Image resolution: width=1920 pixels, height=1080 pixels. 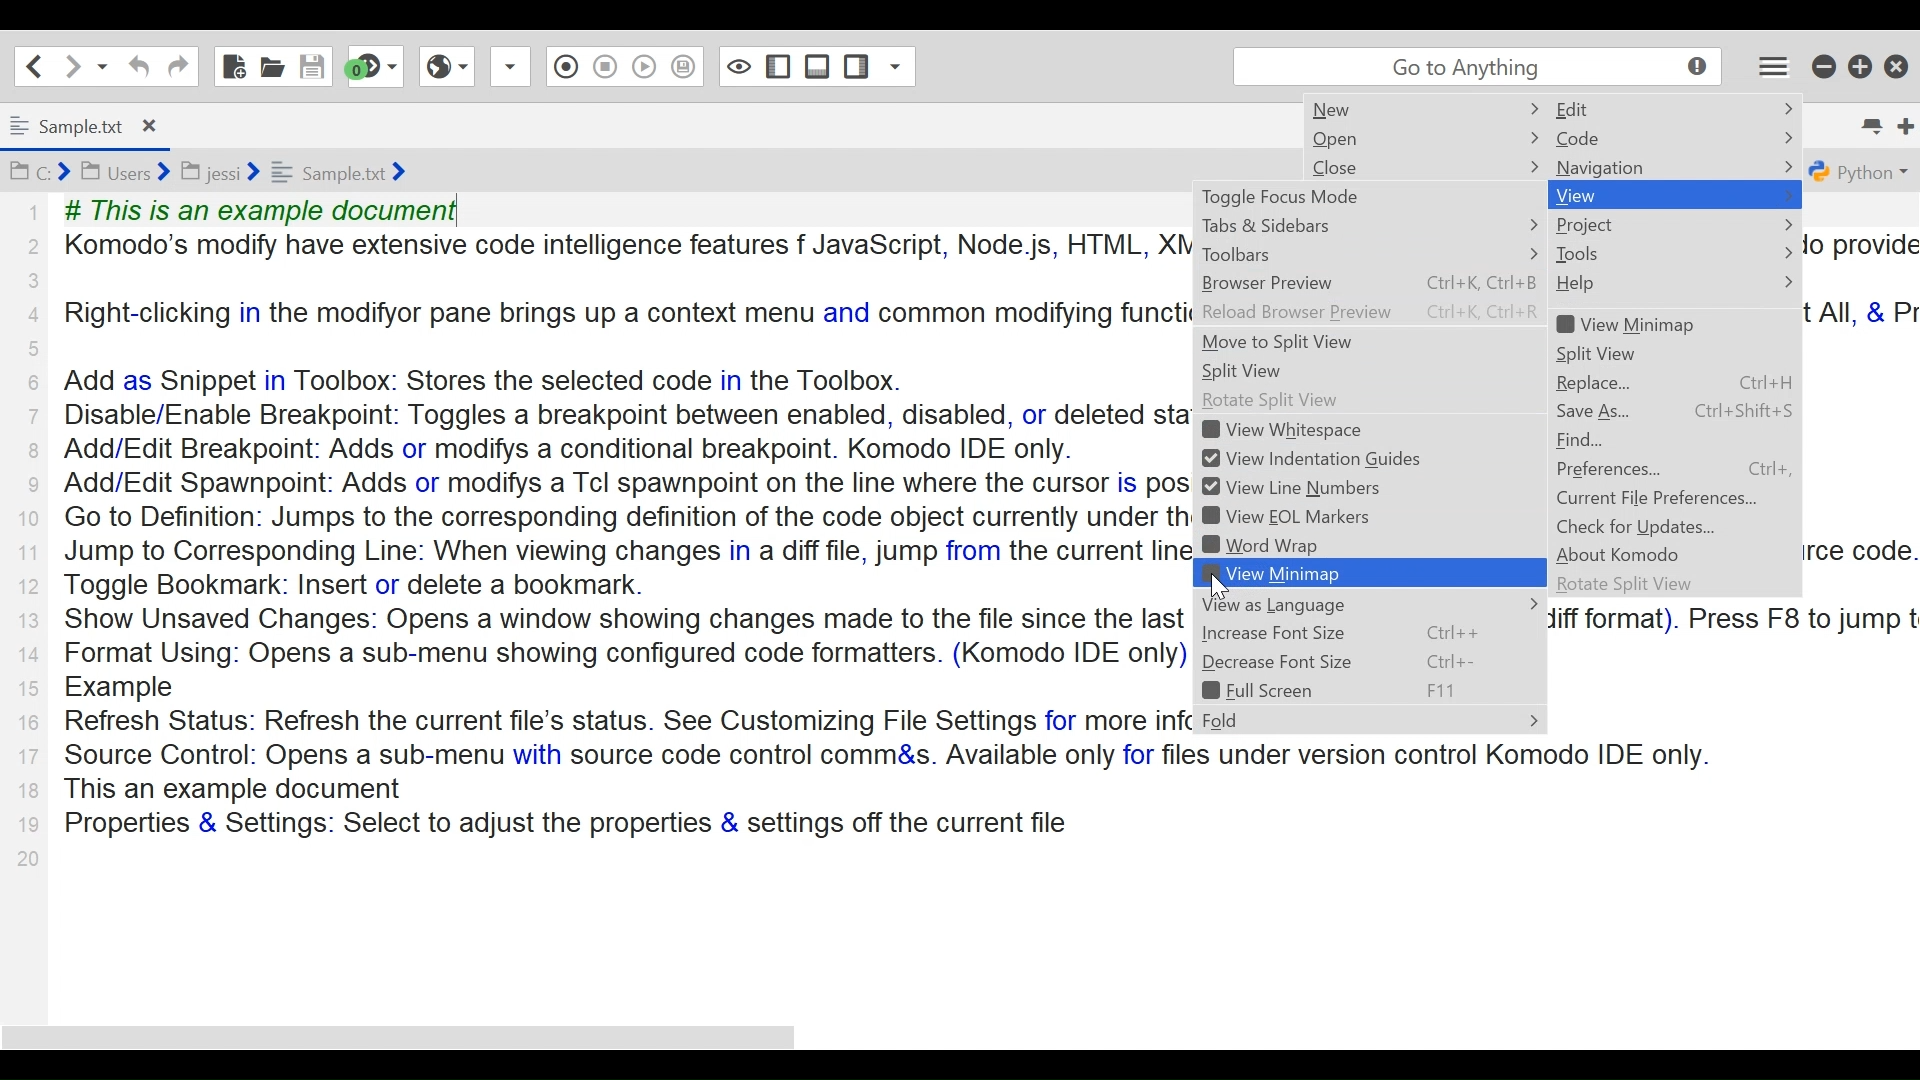 What do you see at coordinates (1676, 411) in the screenshot?
I see `Save As... Ctrl+Shift+S` at bounding box center [1676, 411].